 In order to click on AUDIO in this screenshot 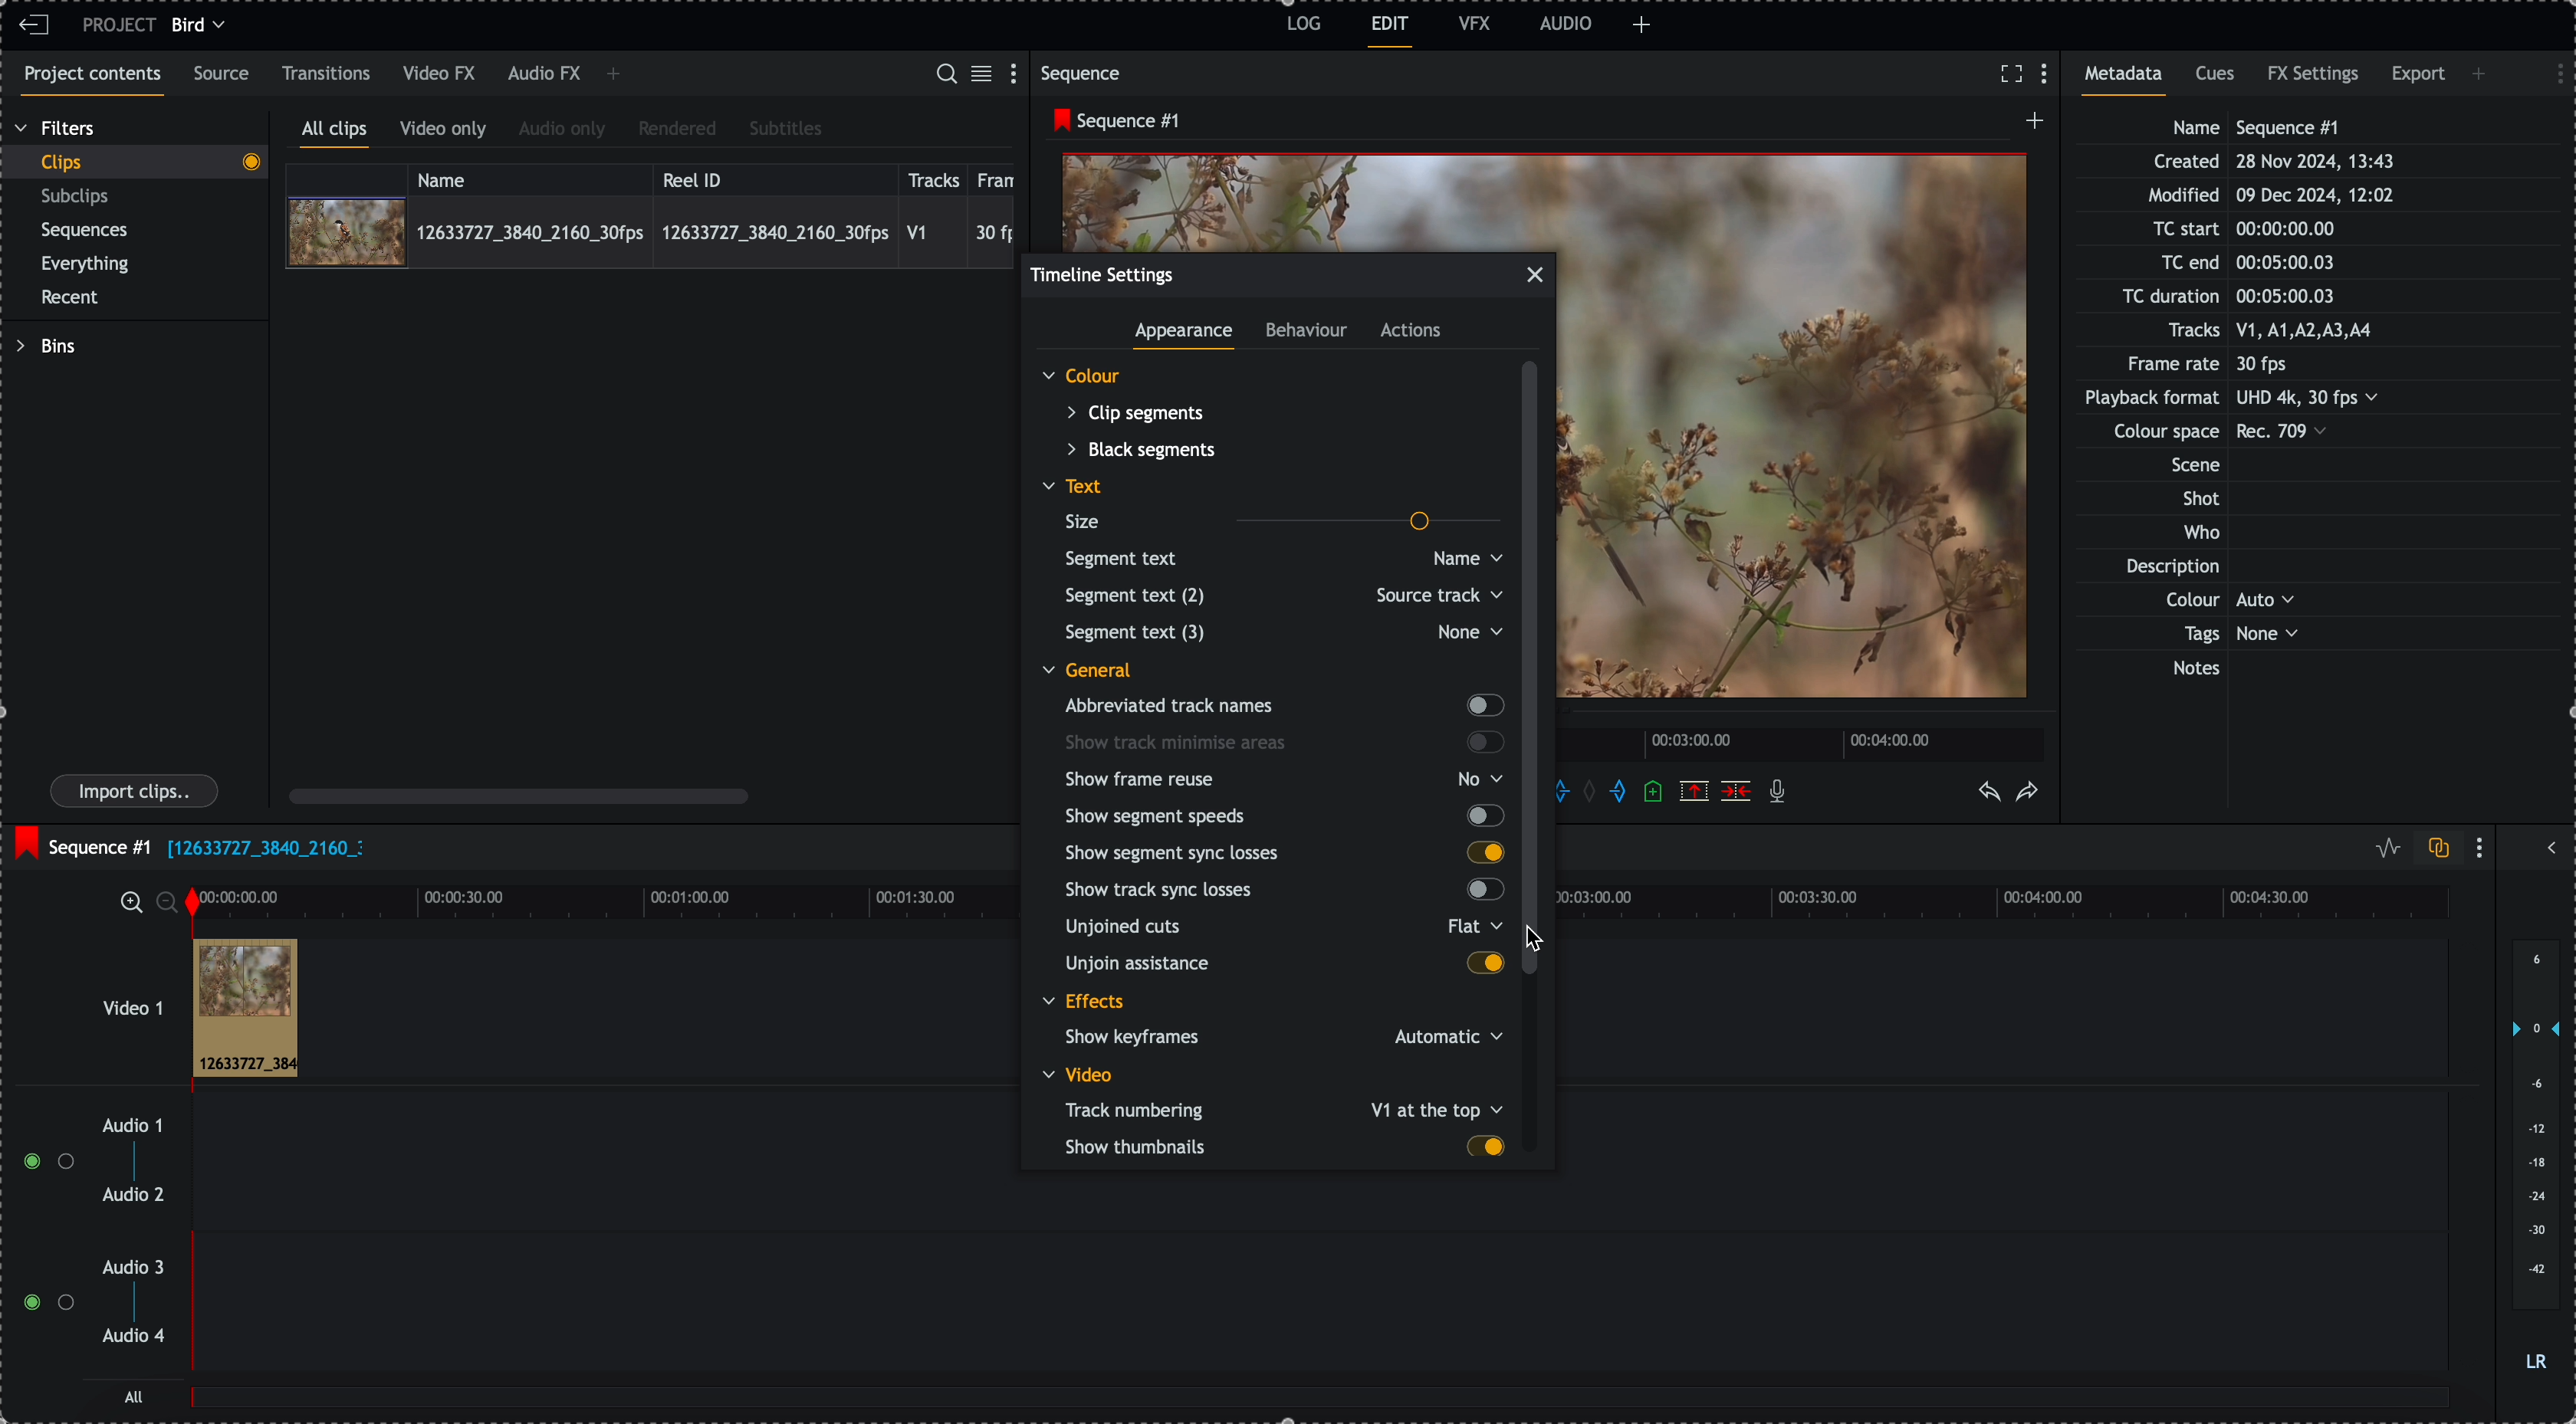, I will do `click(1566, 23)`.